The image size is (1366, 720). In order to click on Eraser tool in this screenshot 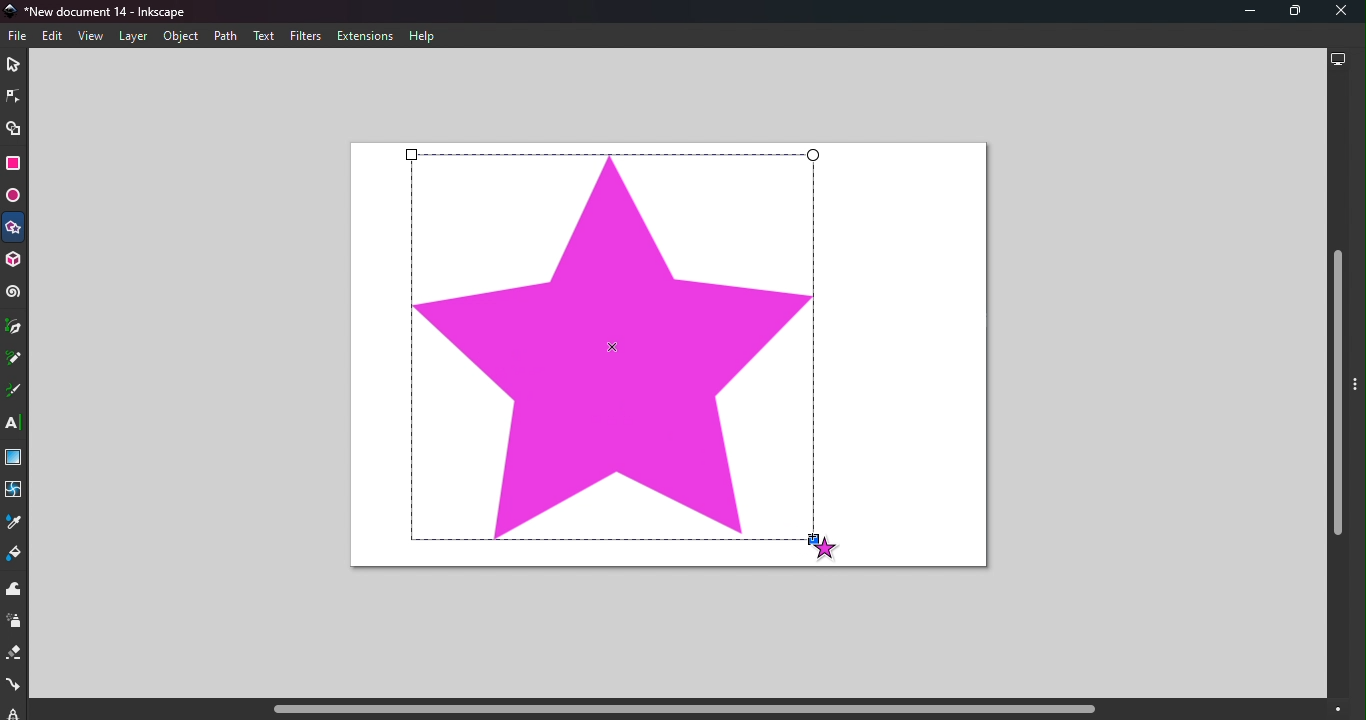, I will do `click(13, 657)`.